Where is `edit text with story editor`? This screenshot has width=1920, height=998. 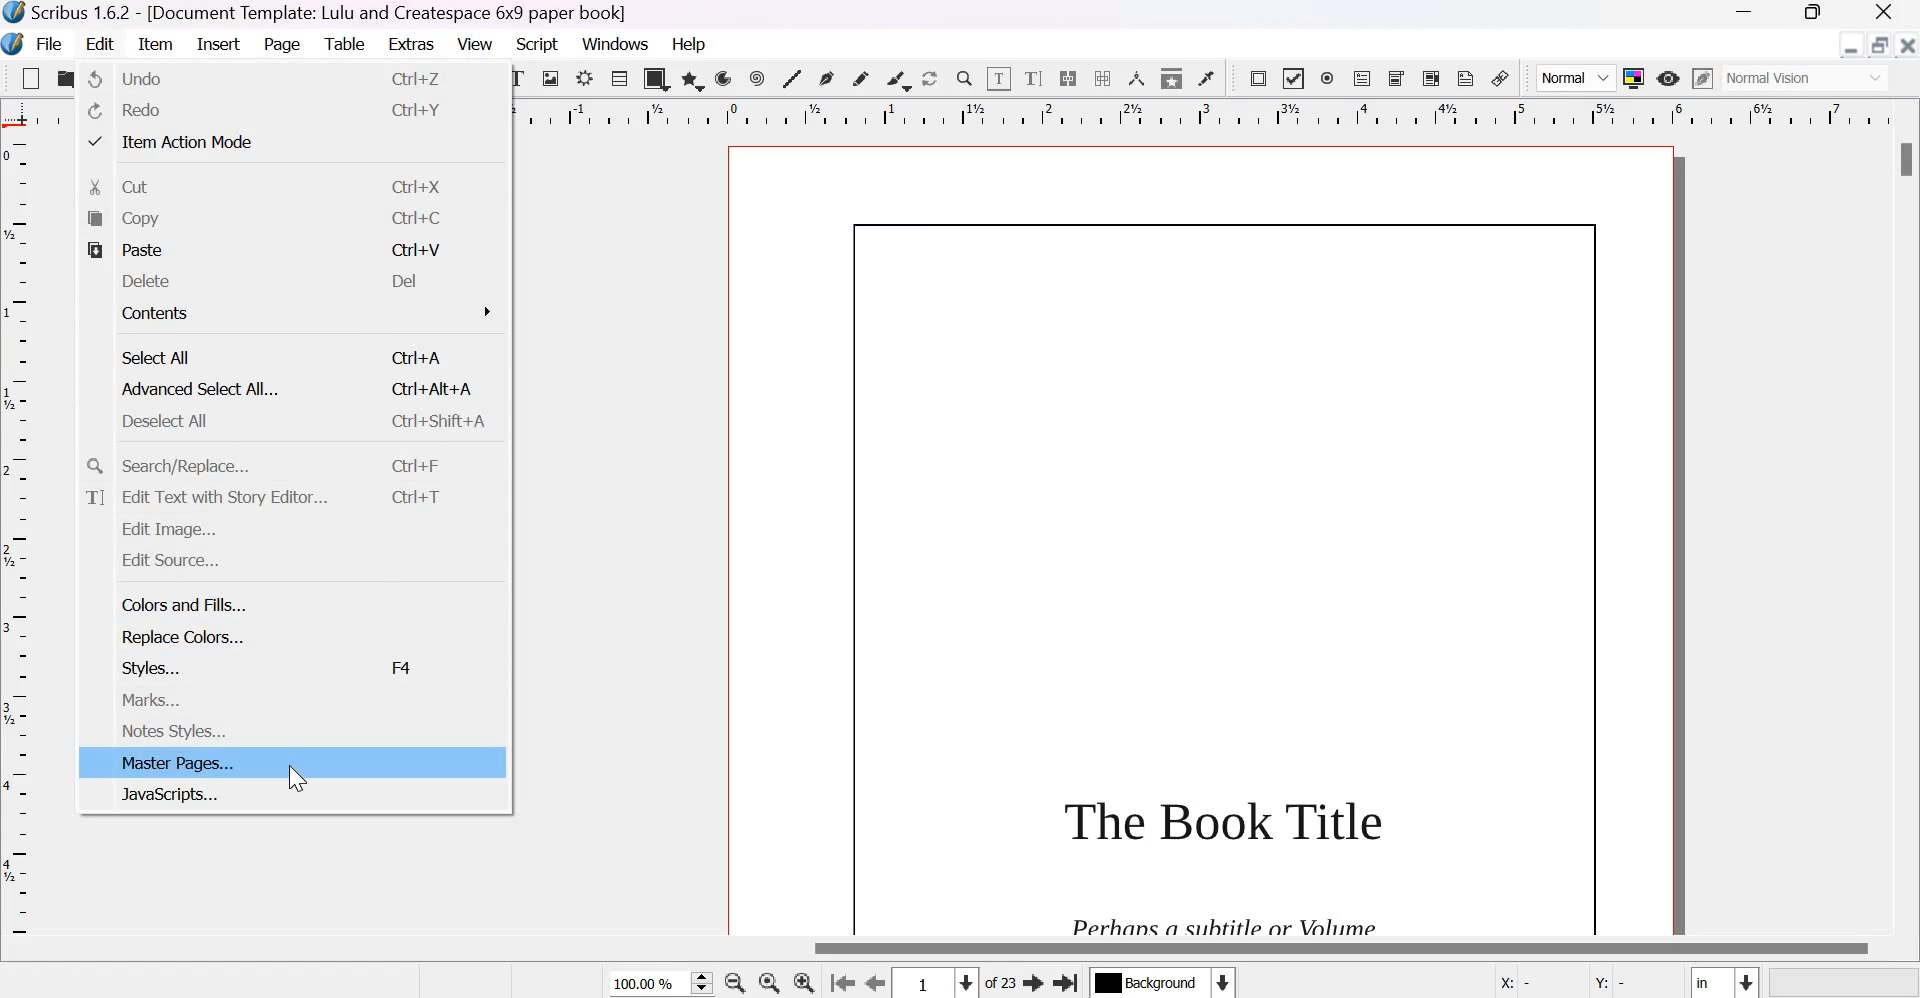
edit text with story editor is located at coordinates (1034, 79).